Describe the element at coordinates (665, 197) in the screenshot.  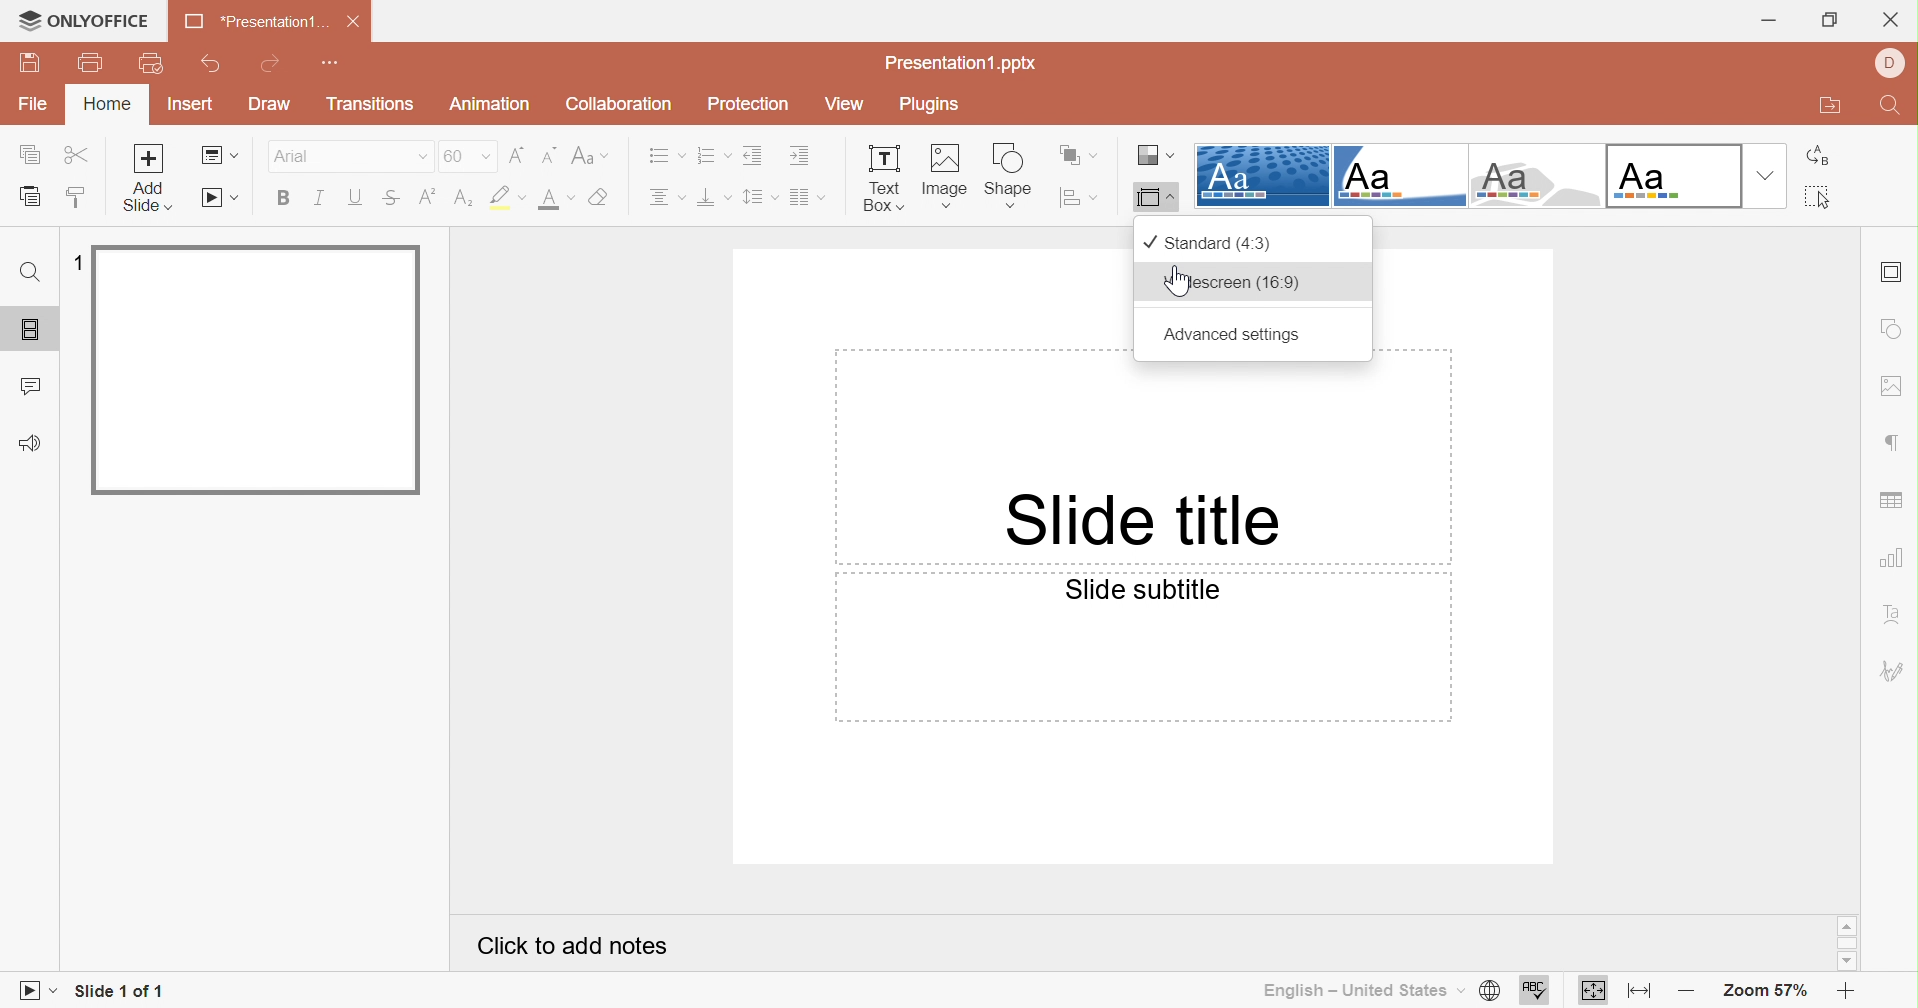
I see `Horizontal align` at that location.